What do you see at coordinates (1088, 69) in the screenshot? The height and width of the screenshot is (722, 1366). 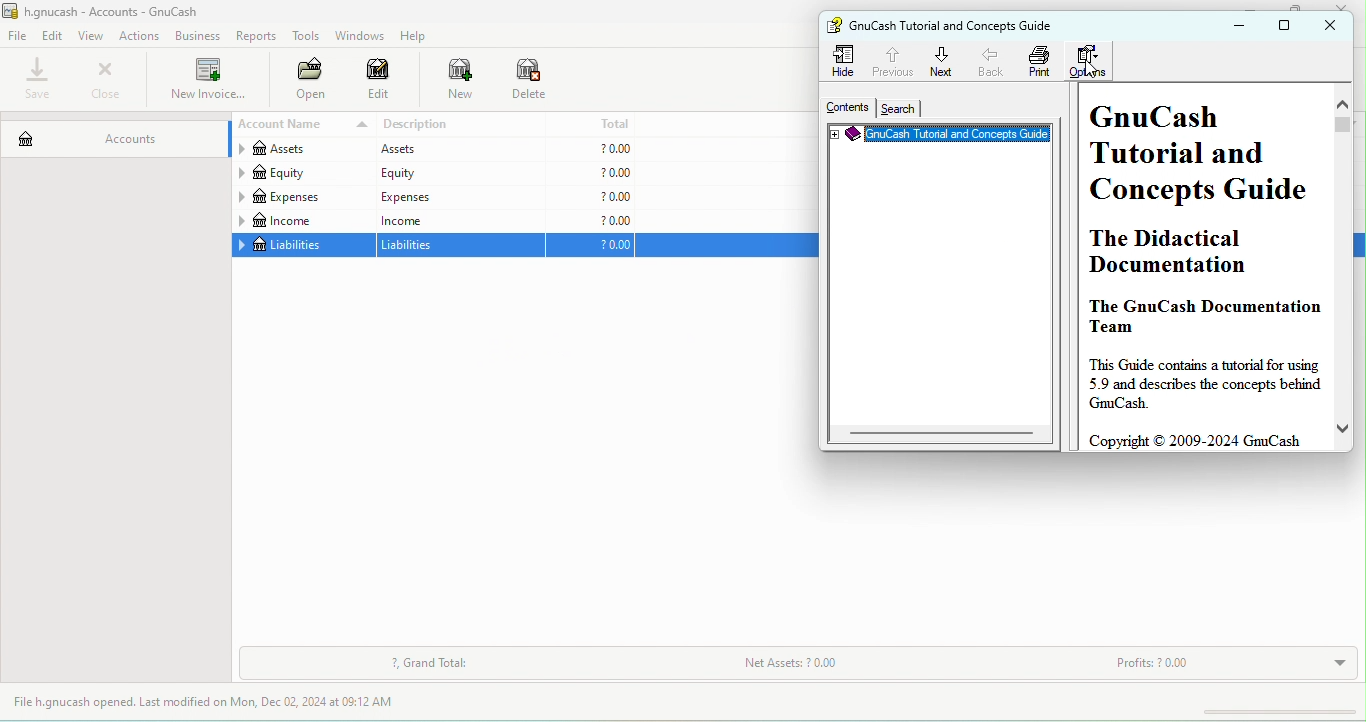 I see `cursor` at bounding box center [1088, 69].